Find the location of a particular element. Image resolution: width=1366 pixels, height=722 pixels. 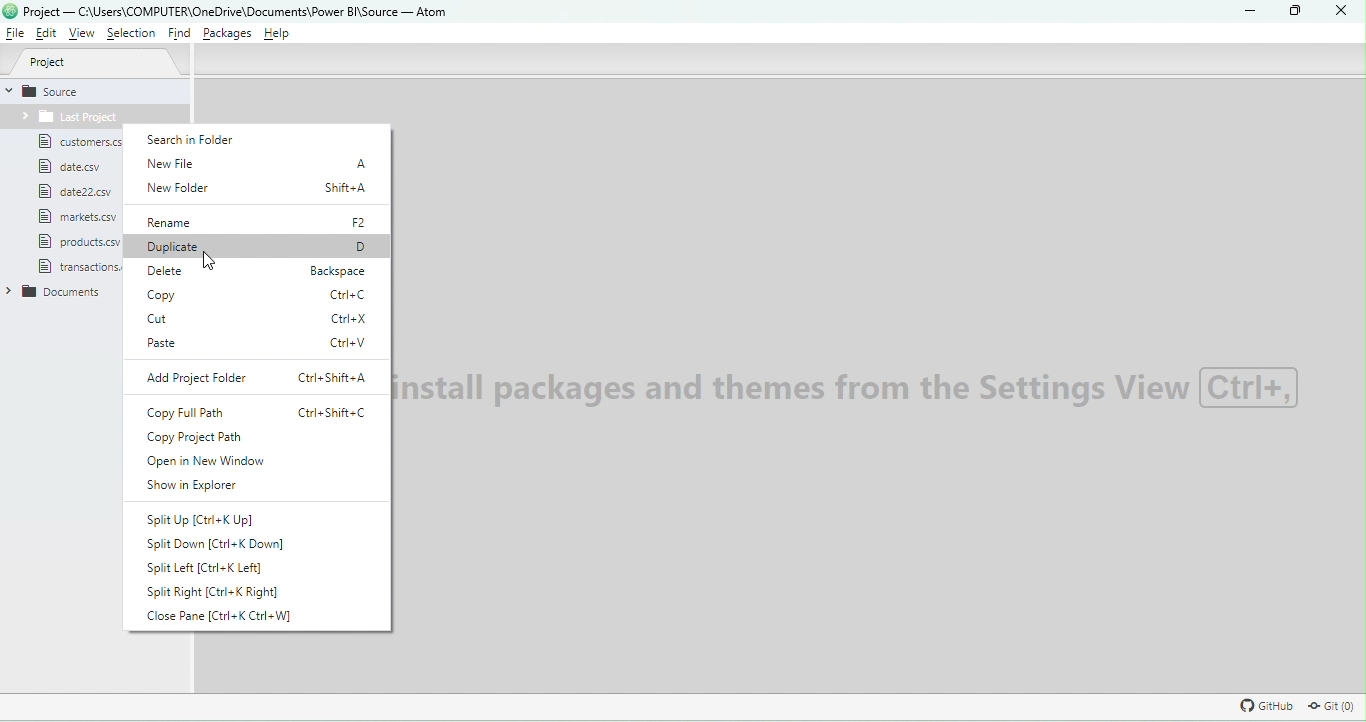

View is located at coordinates (83, 34).